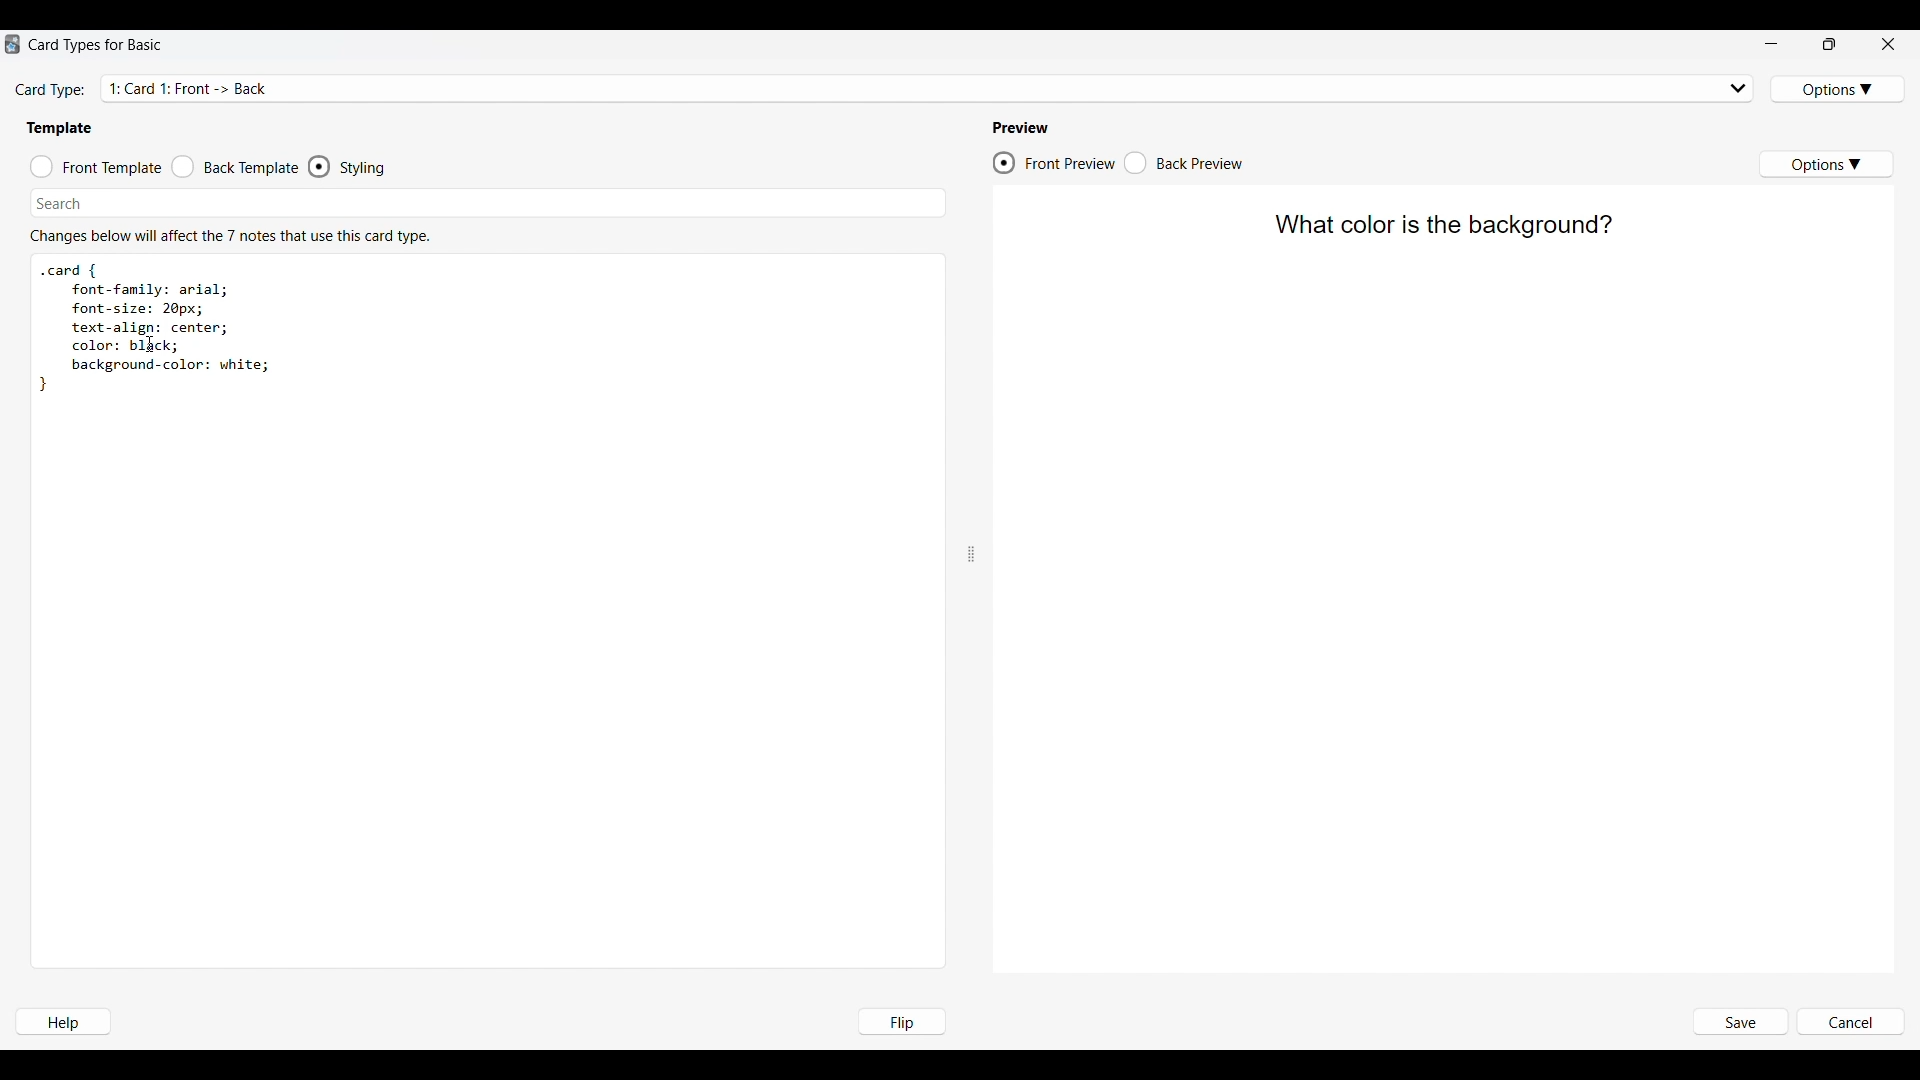 Image resolution: width=1920 pixels, height=1080 pixels. I want to click on Search, so click(60, 203).